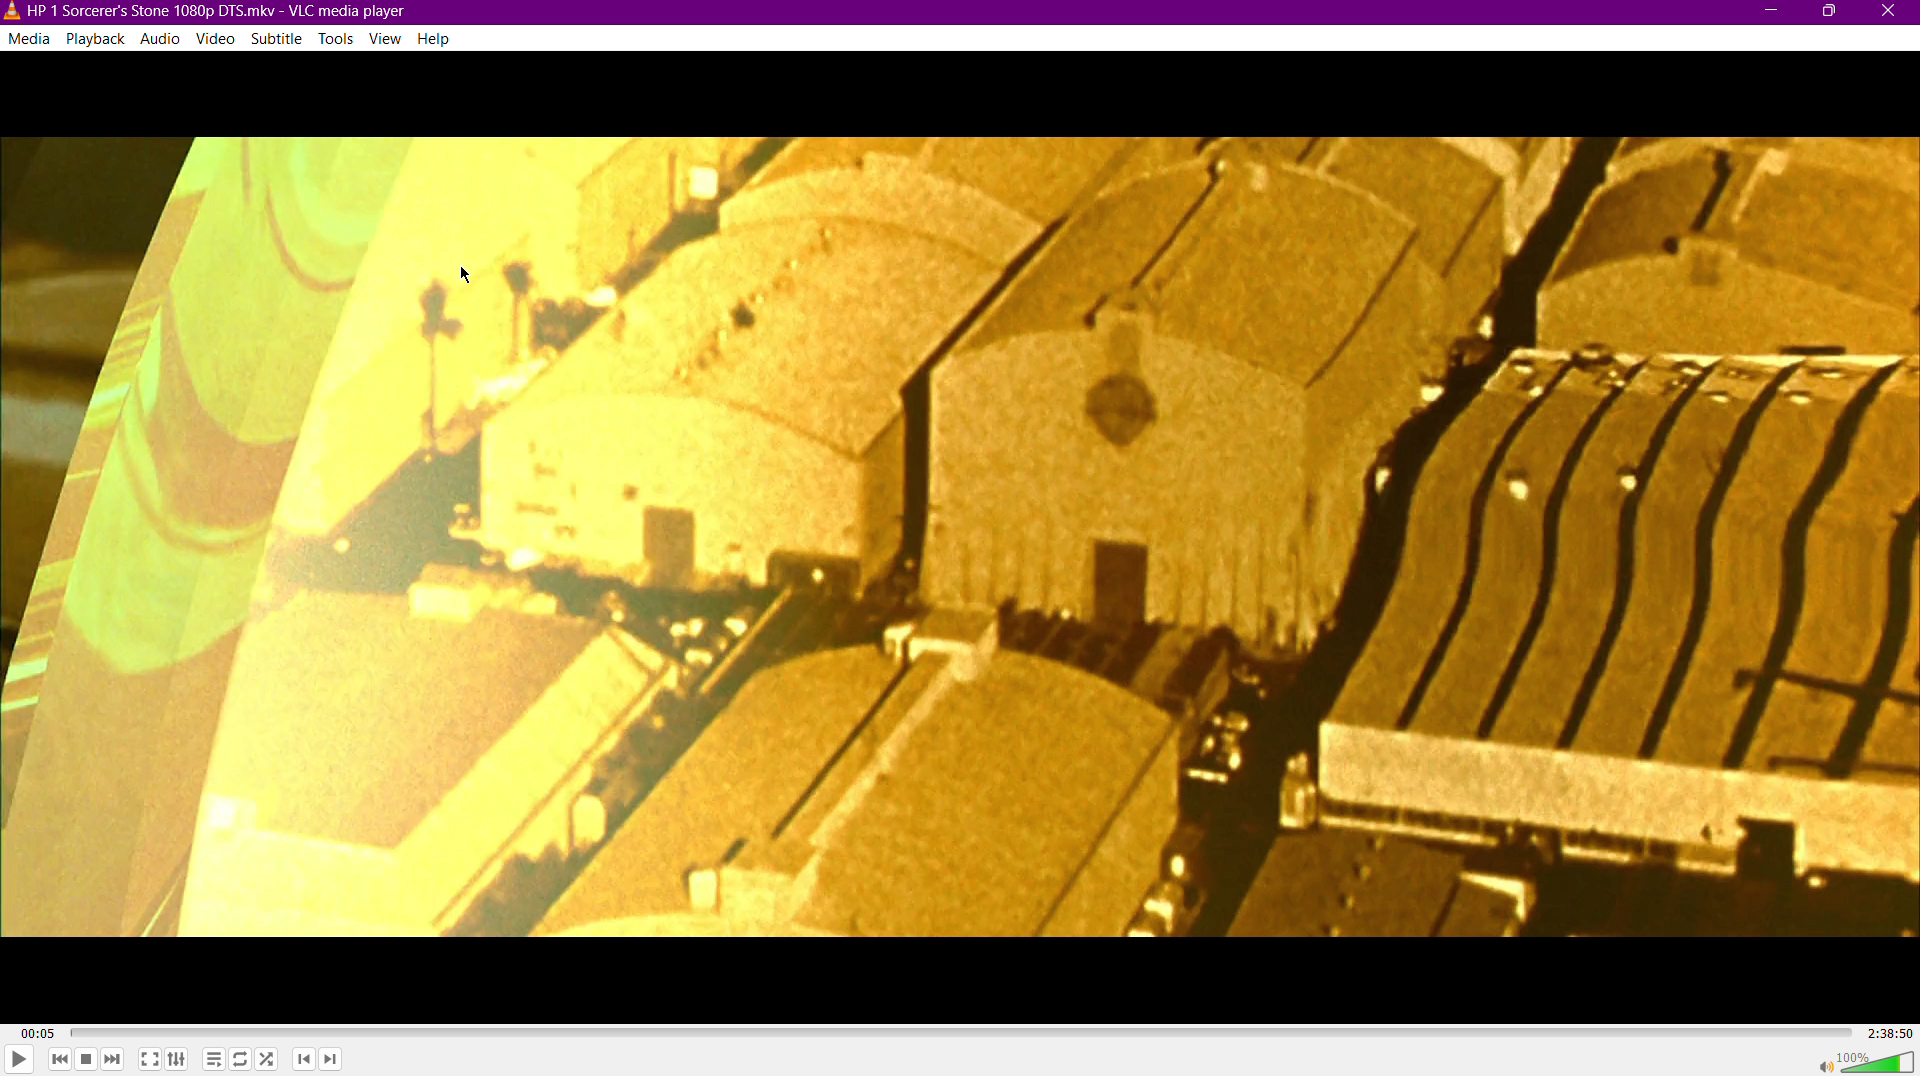 Image resolution: width=1920 pixels, height=1076 pixels. I want to click on Next Chapter, so click(331, 1060).